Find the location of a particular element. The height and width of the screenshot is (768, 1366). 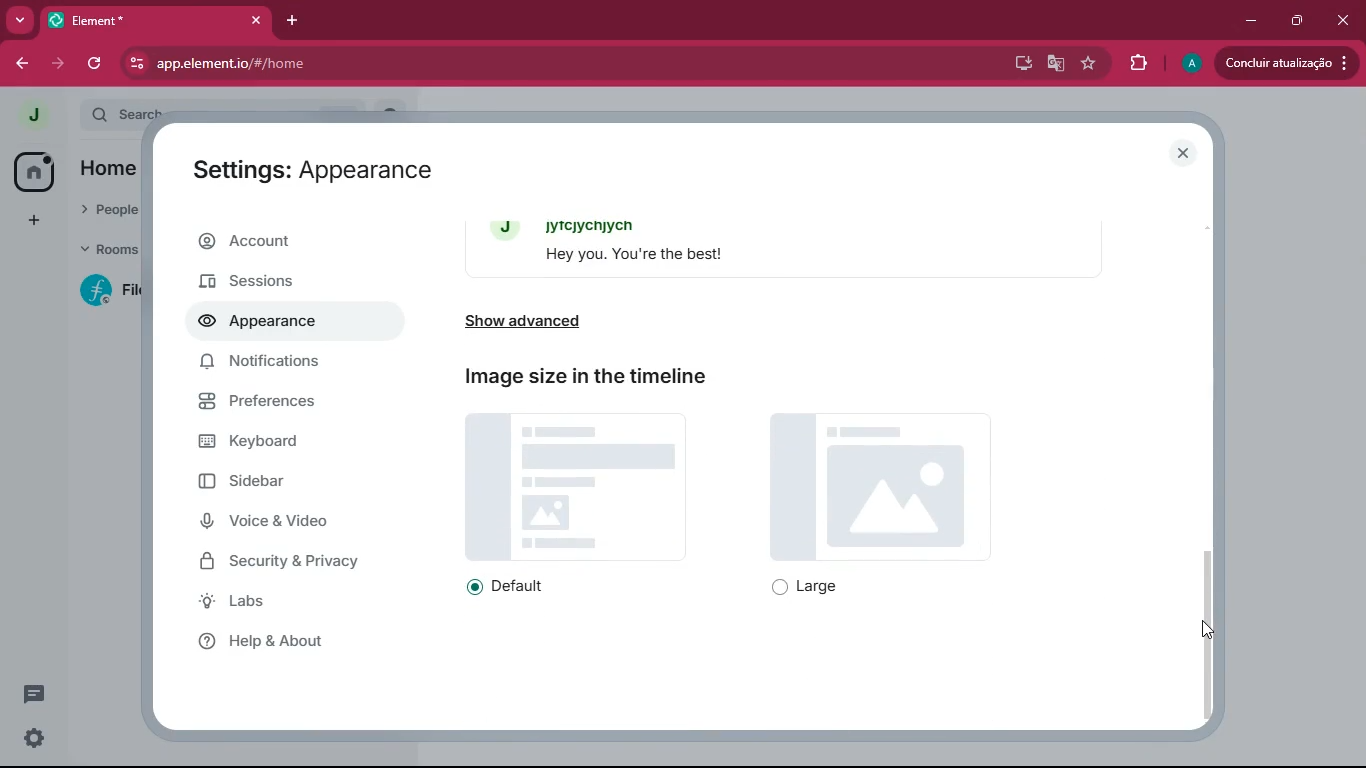

desktop is located at coordinates (1019, 62).